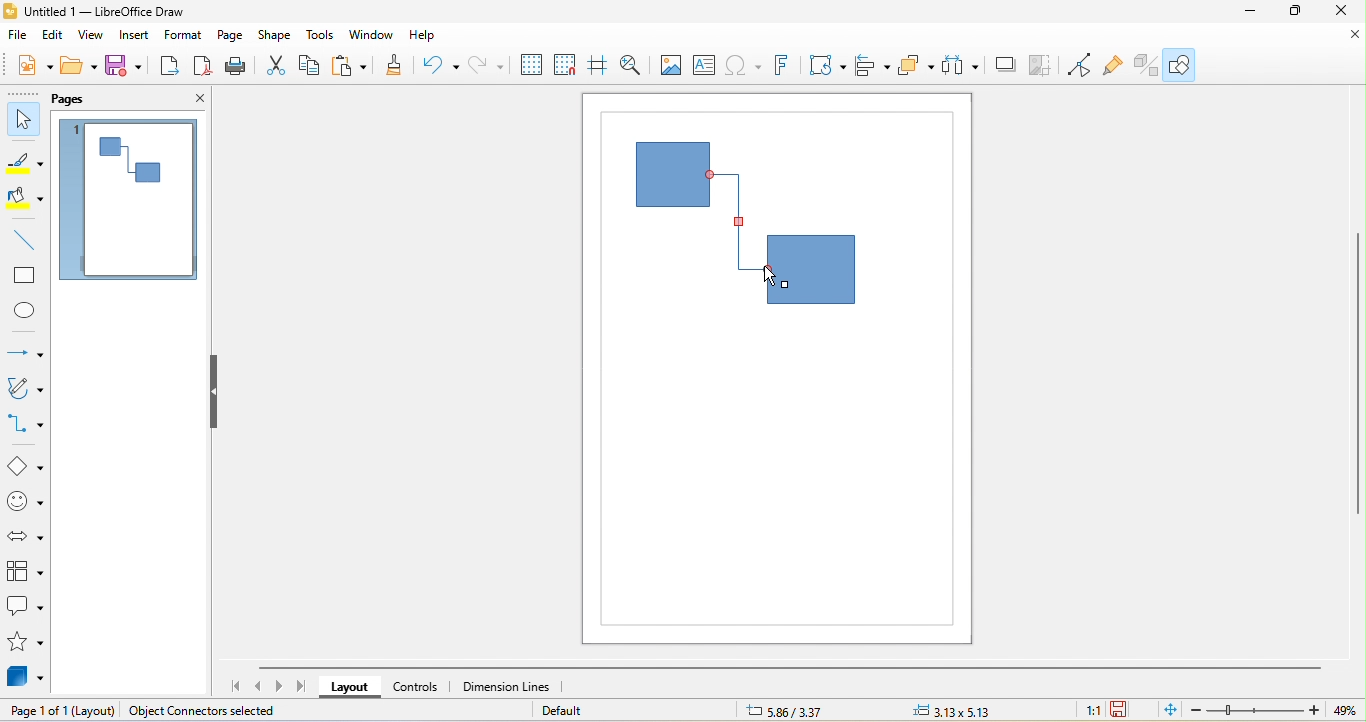  Describe the element at coordinates (1342, 10) in the screenshot. I see `close` at that location.